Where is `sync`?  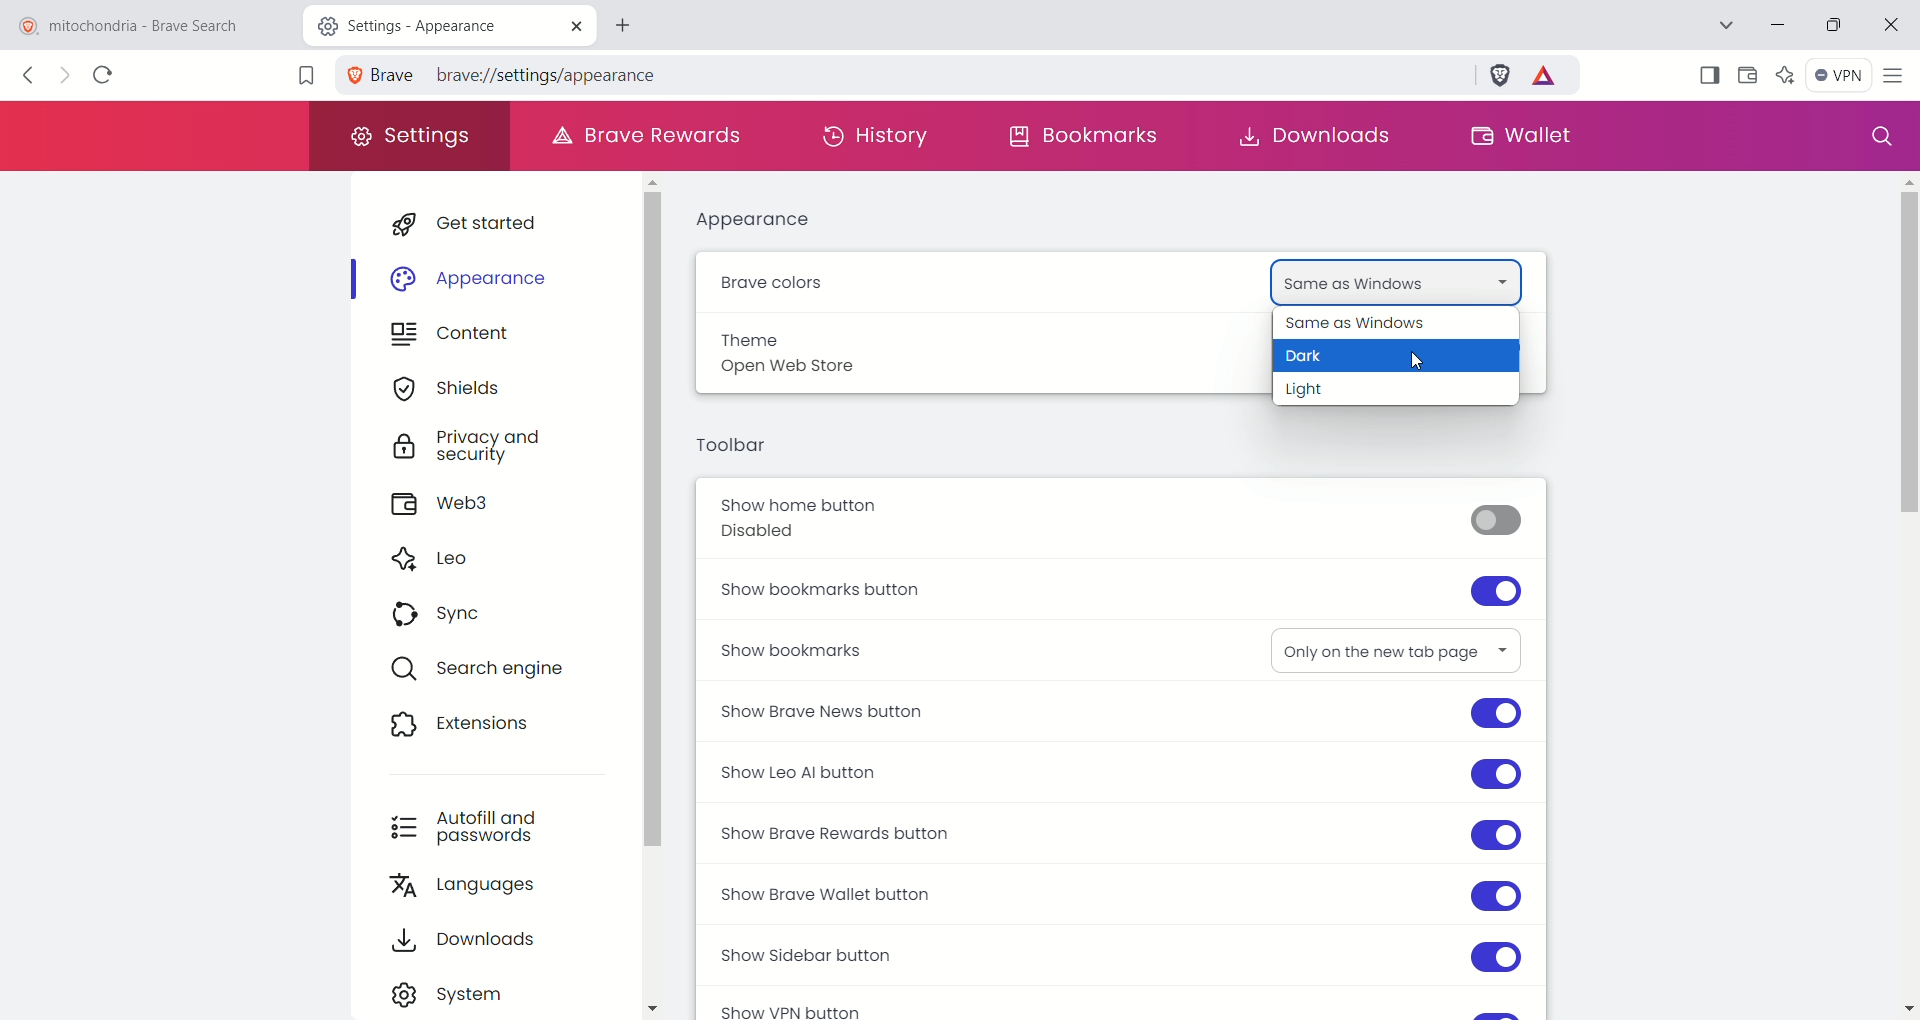
sync is located at coordinates (449, 617).